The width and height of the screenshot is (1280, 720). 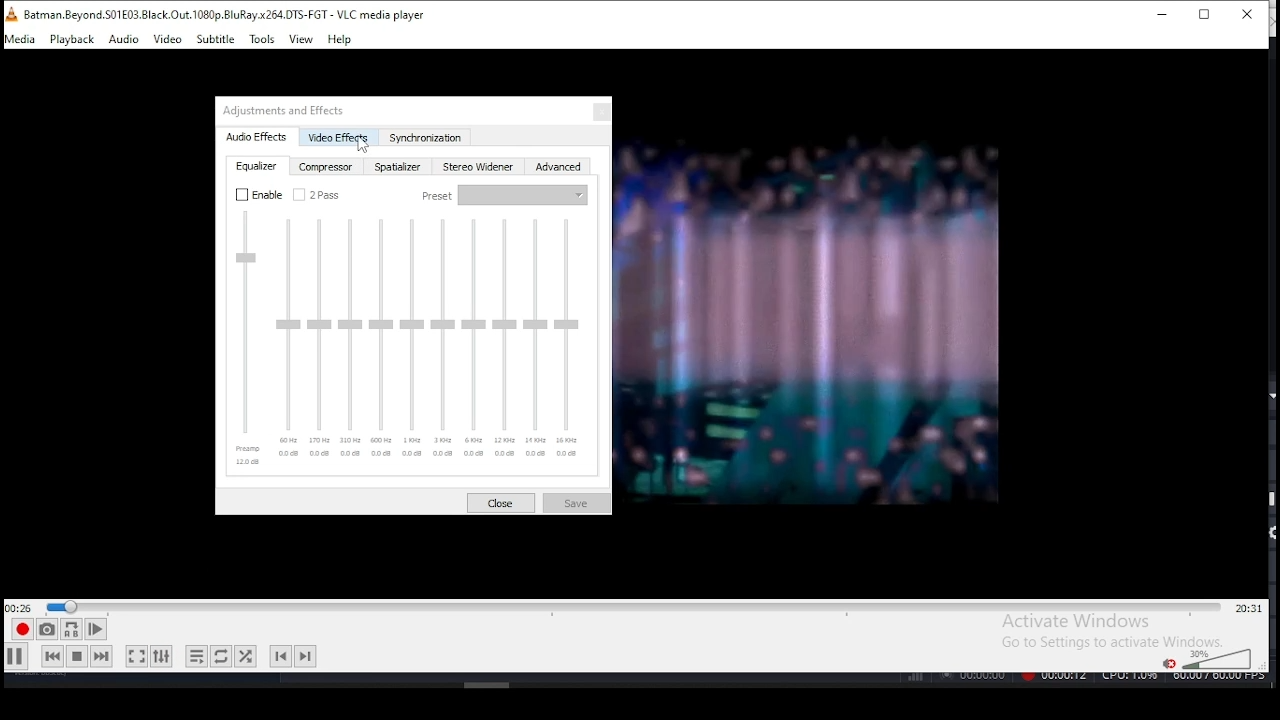 I want to click on , so click(x=810, y=325).